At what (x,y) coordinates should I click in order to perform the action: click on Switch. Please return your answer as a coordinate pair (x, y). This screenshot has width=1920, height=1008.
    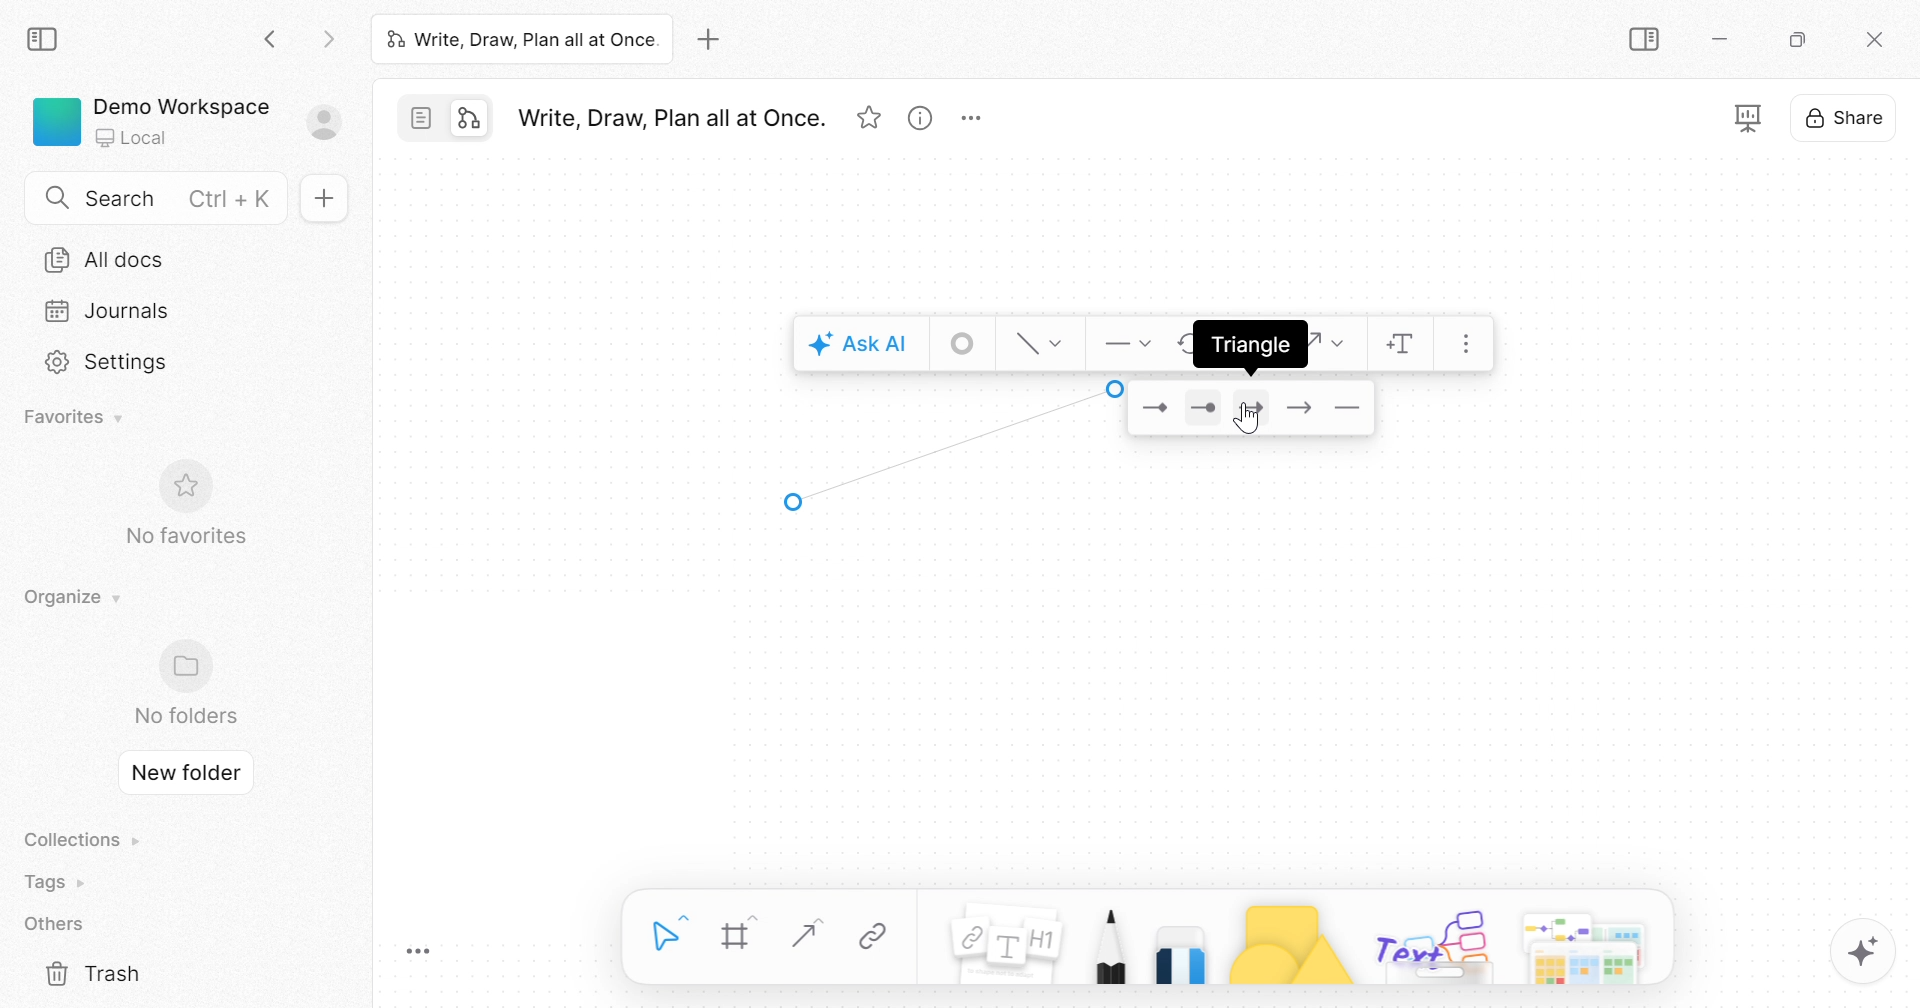
    Looking at the image, I should click on (451, 121).